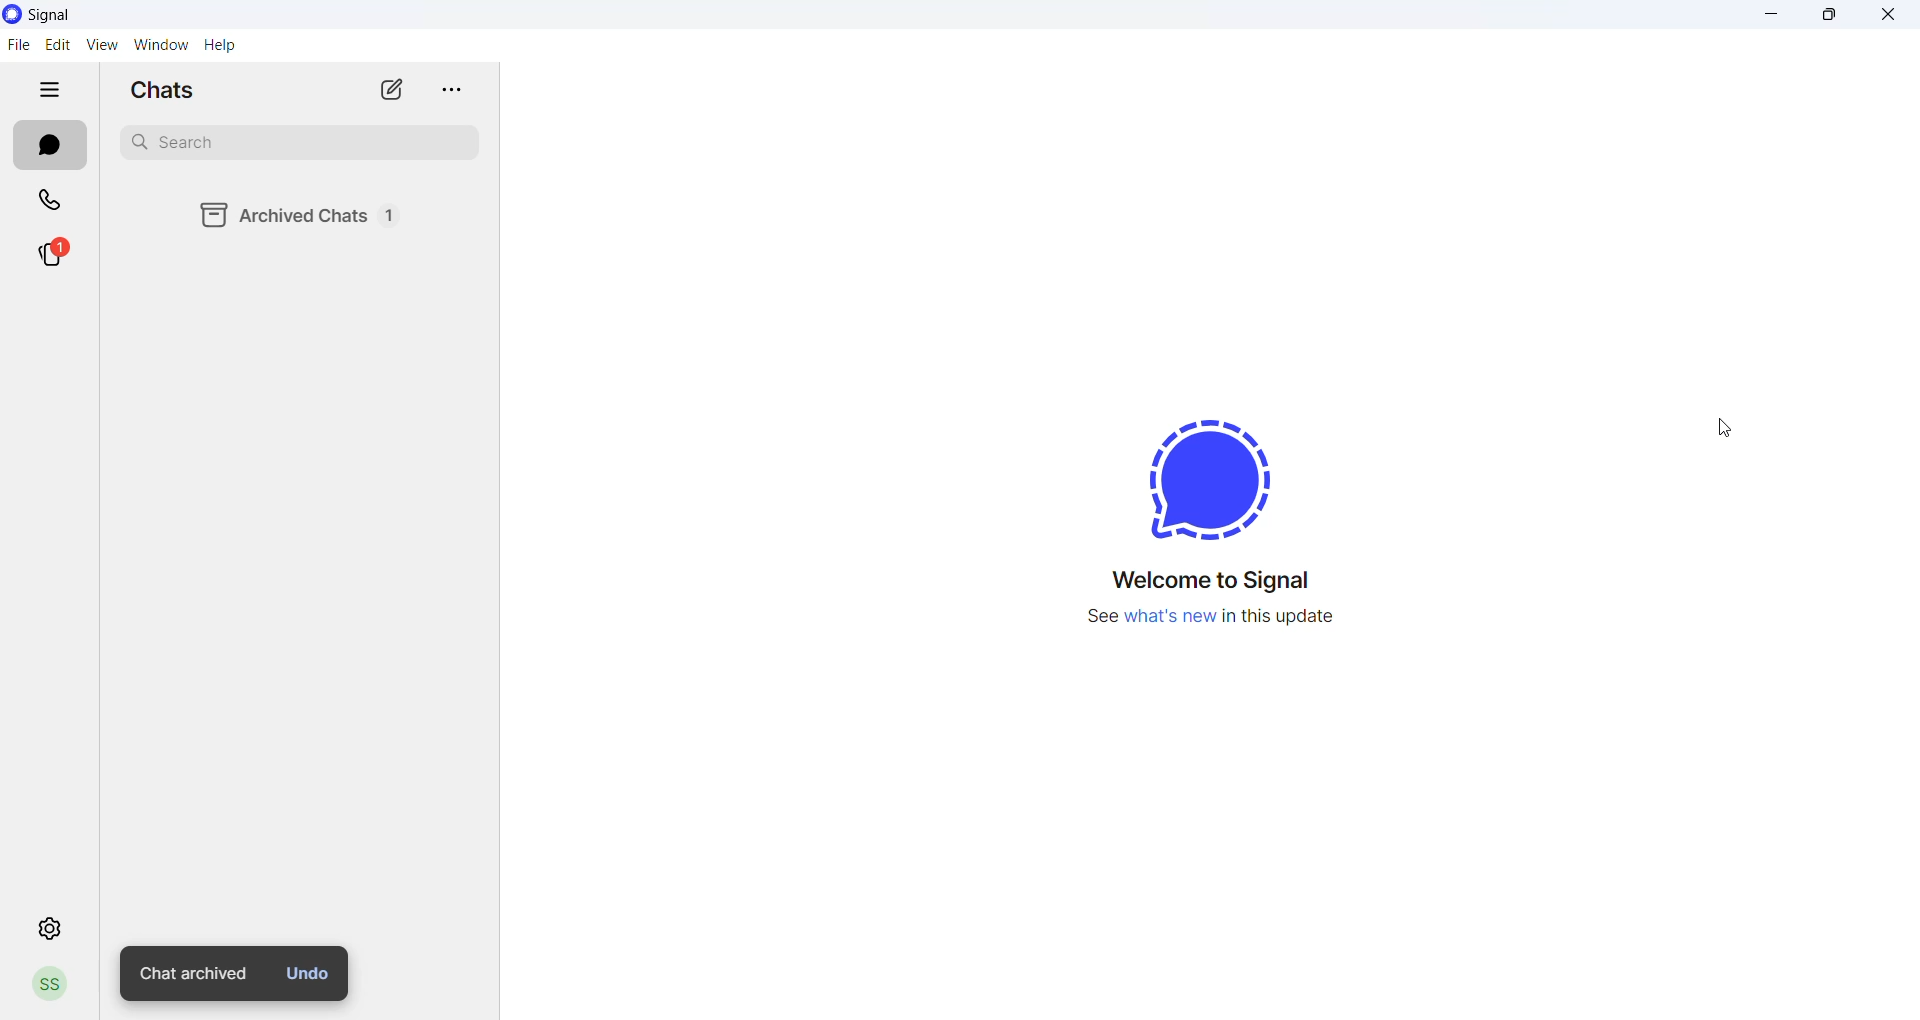 This screenshot has height=1020, width=1920. I want to click on more options, so click(452, 92).